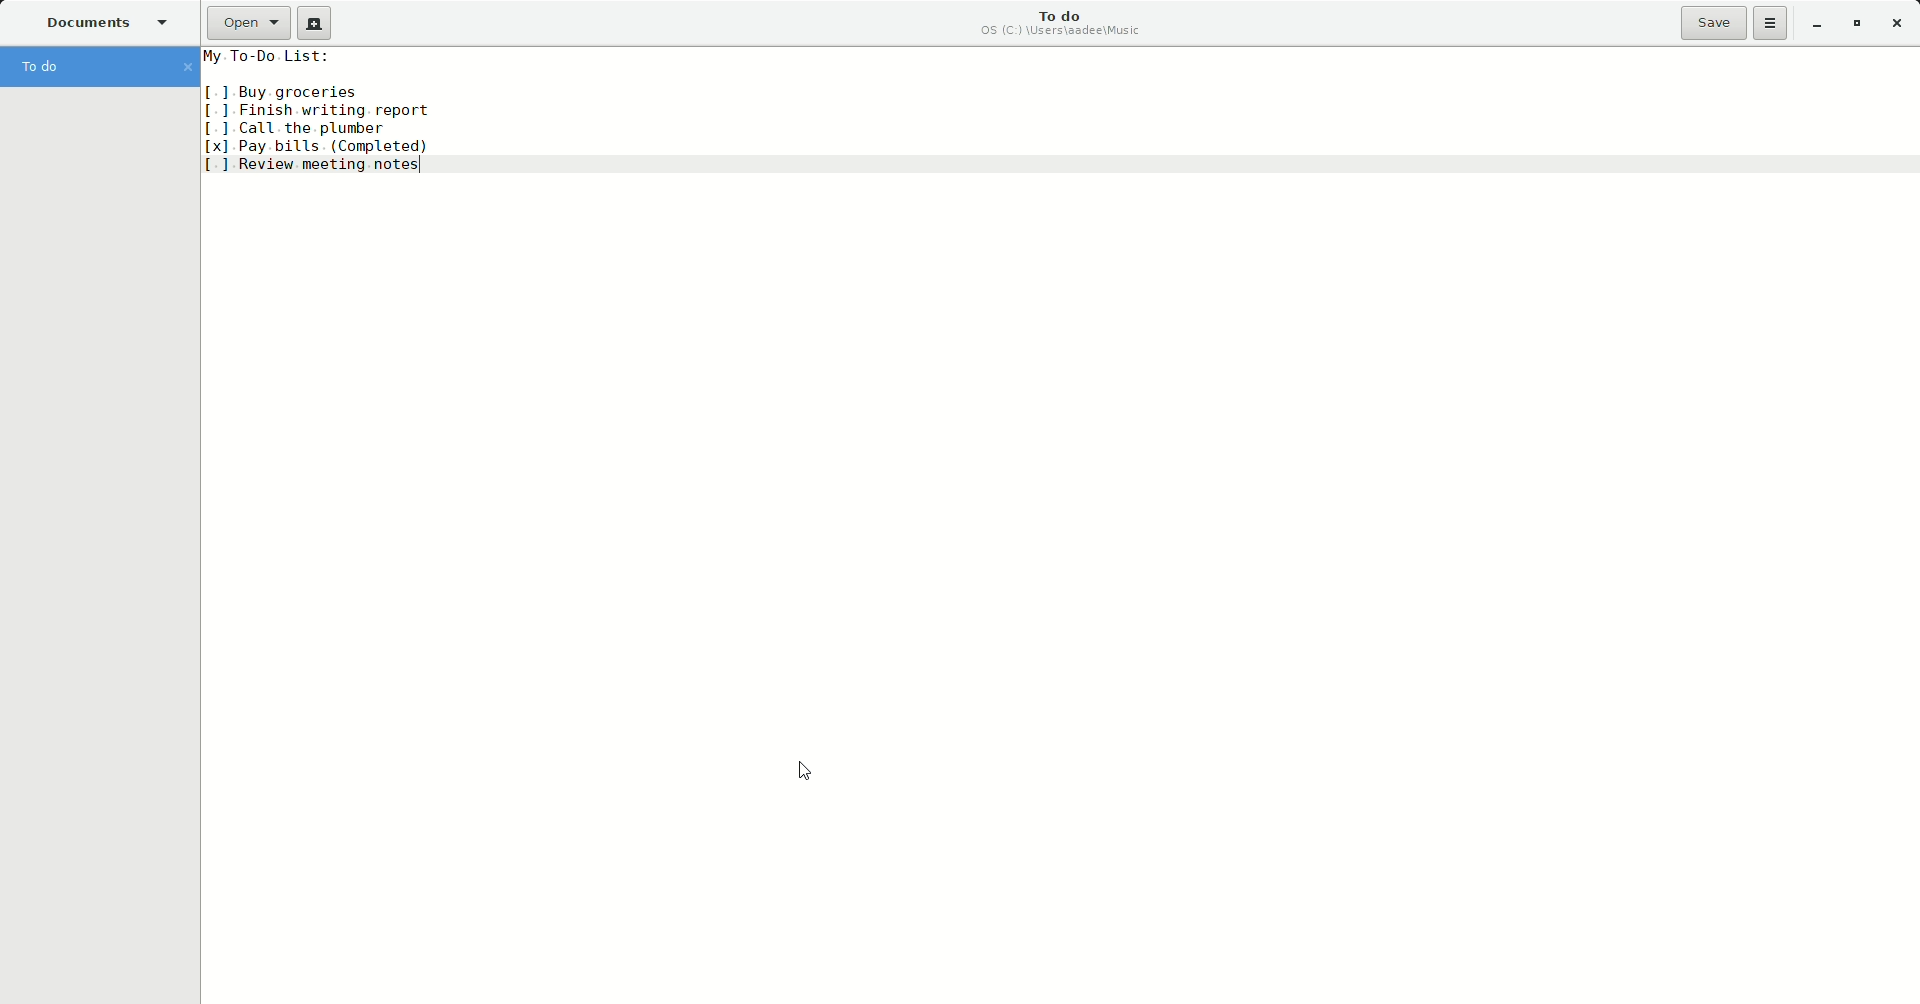 Image resolution: width=1920 pixels, height=1004 pixels. Describe the element at coordinates (1891, 21) in the screenshot. I see `Close` at that location.